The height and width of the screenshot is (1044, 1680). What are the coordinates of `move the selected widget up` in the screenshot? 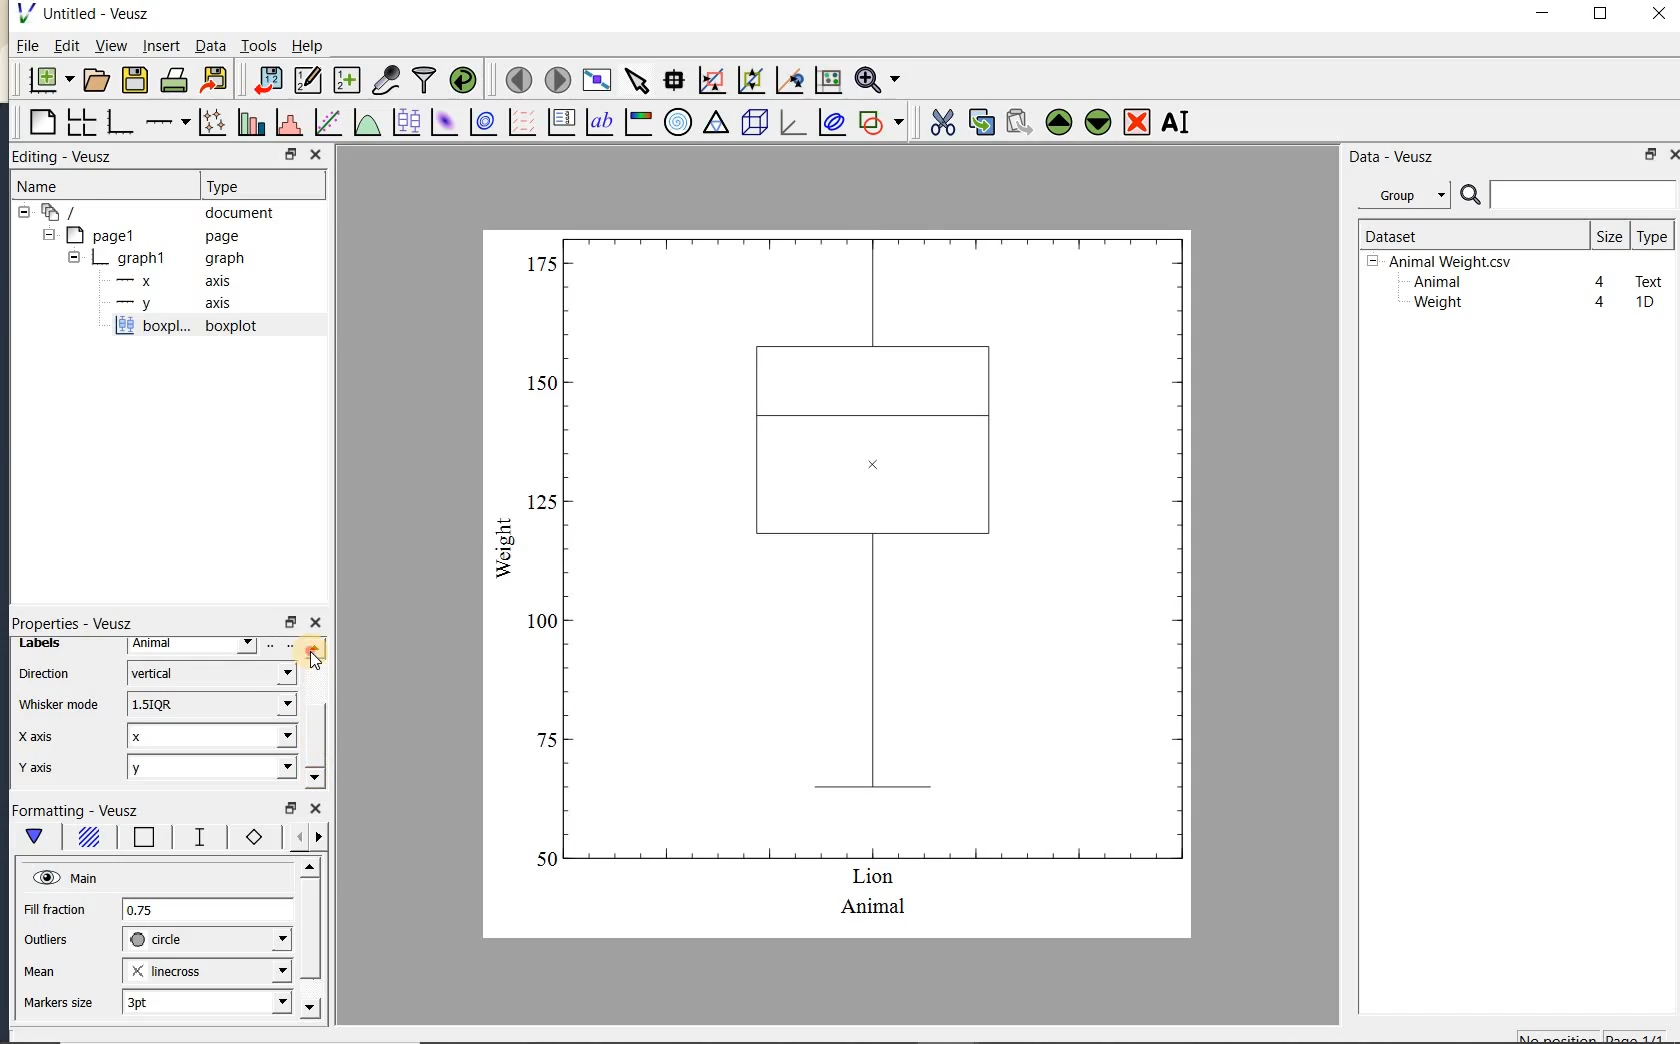 It's located at (1059, 123).